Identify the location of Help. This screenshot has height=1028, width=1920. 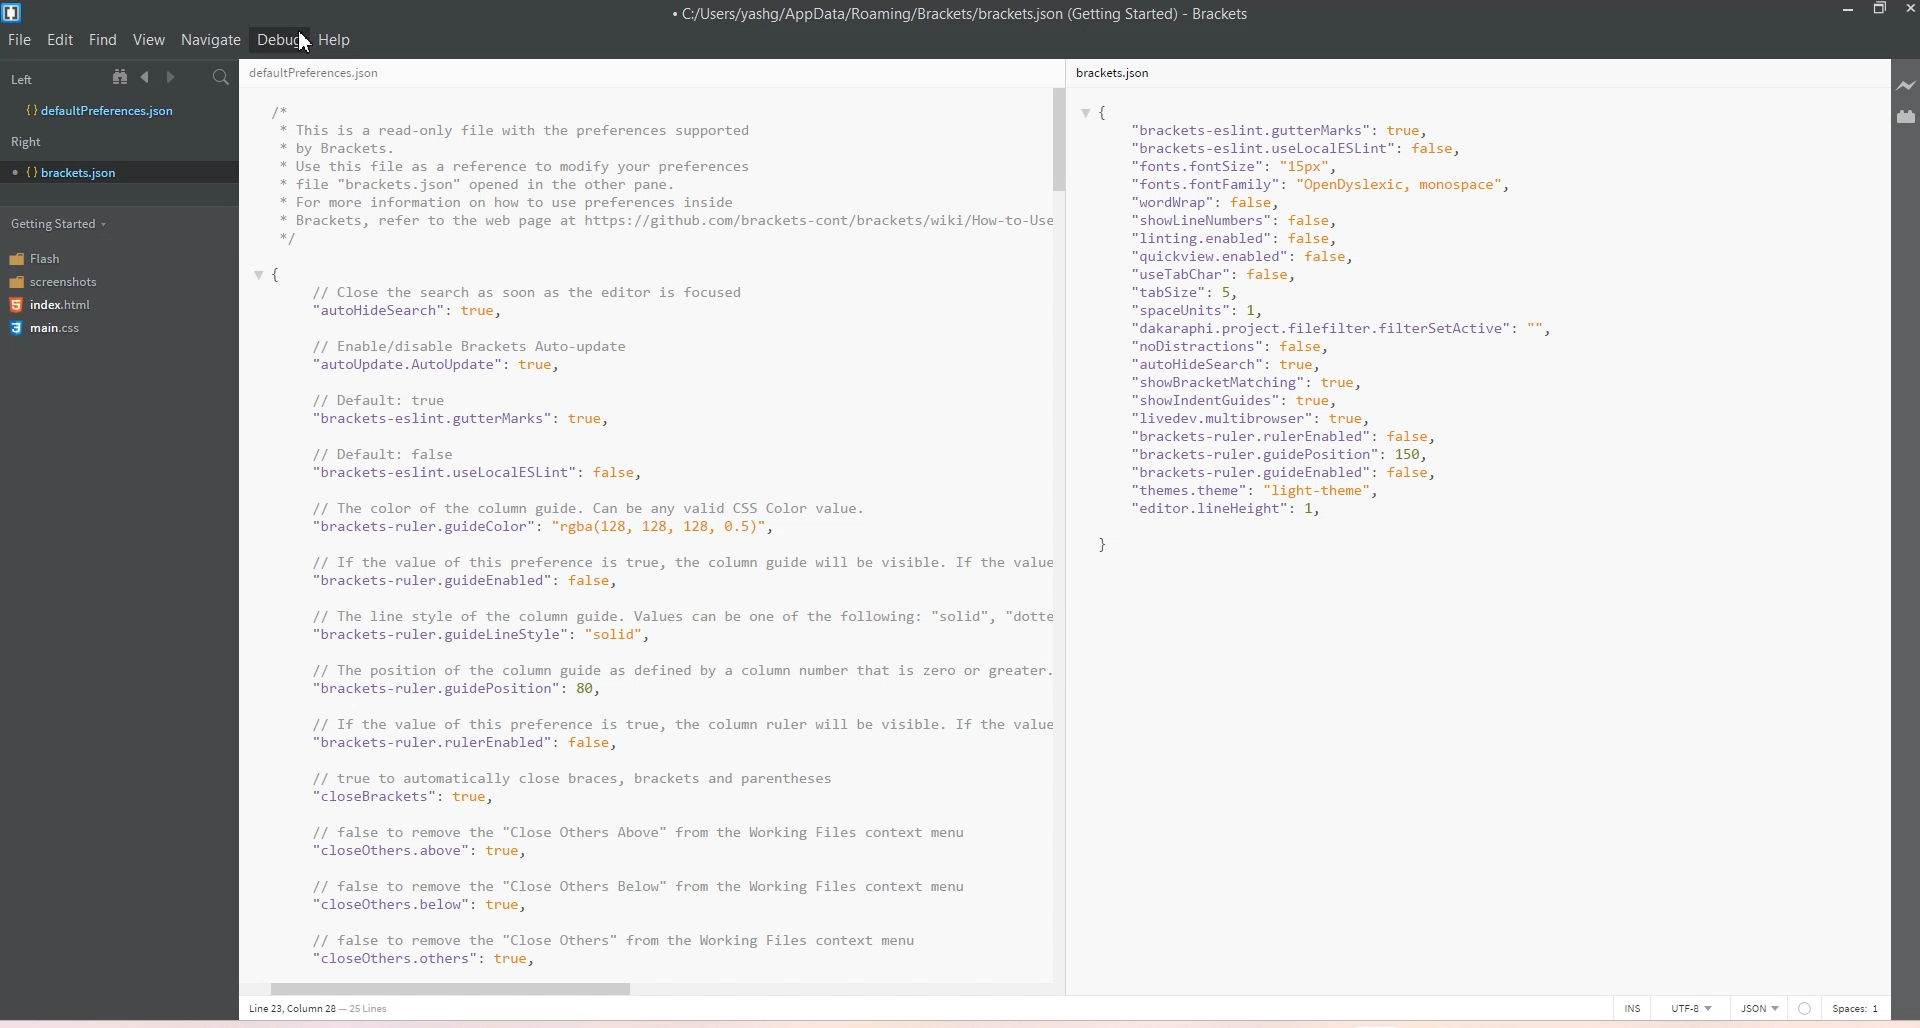
(334, 40).